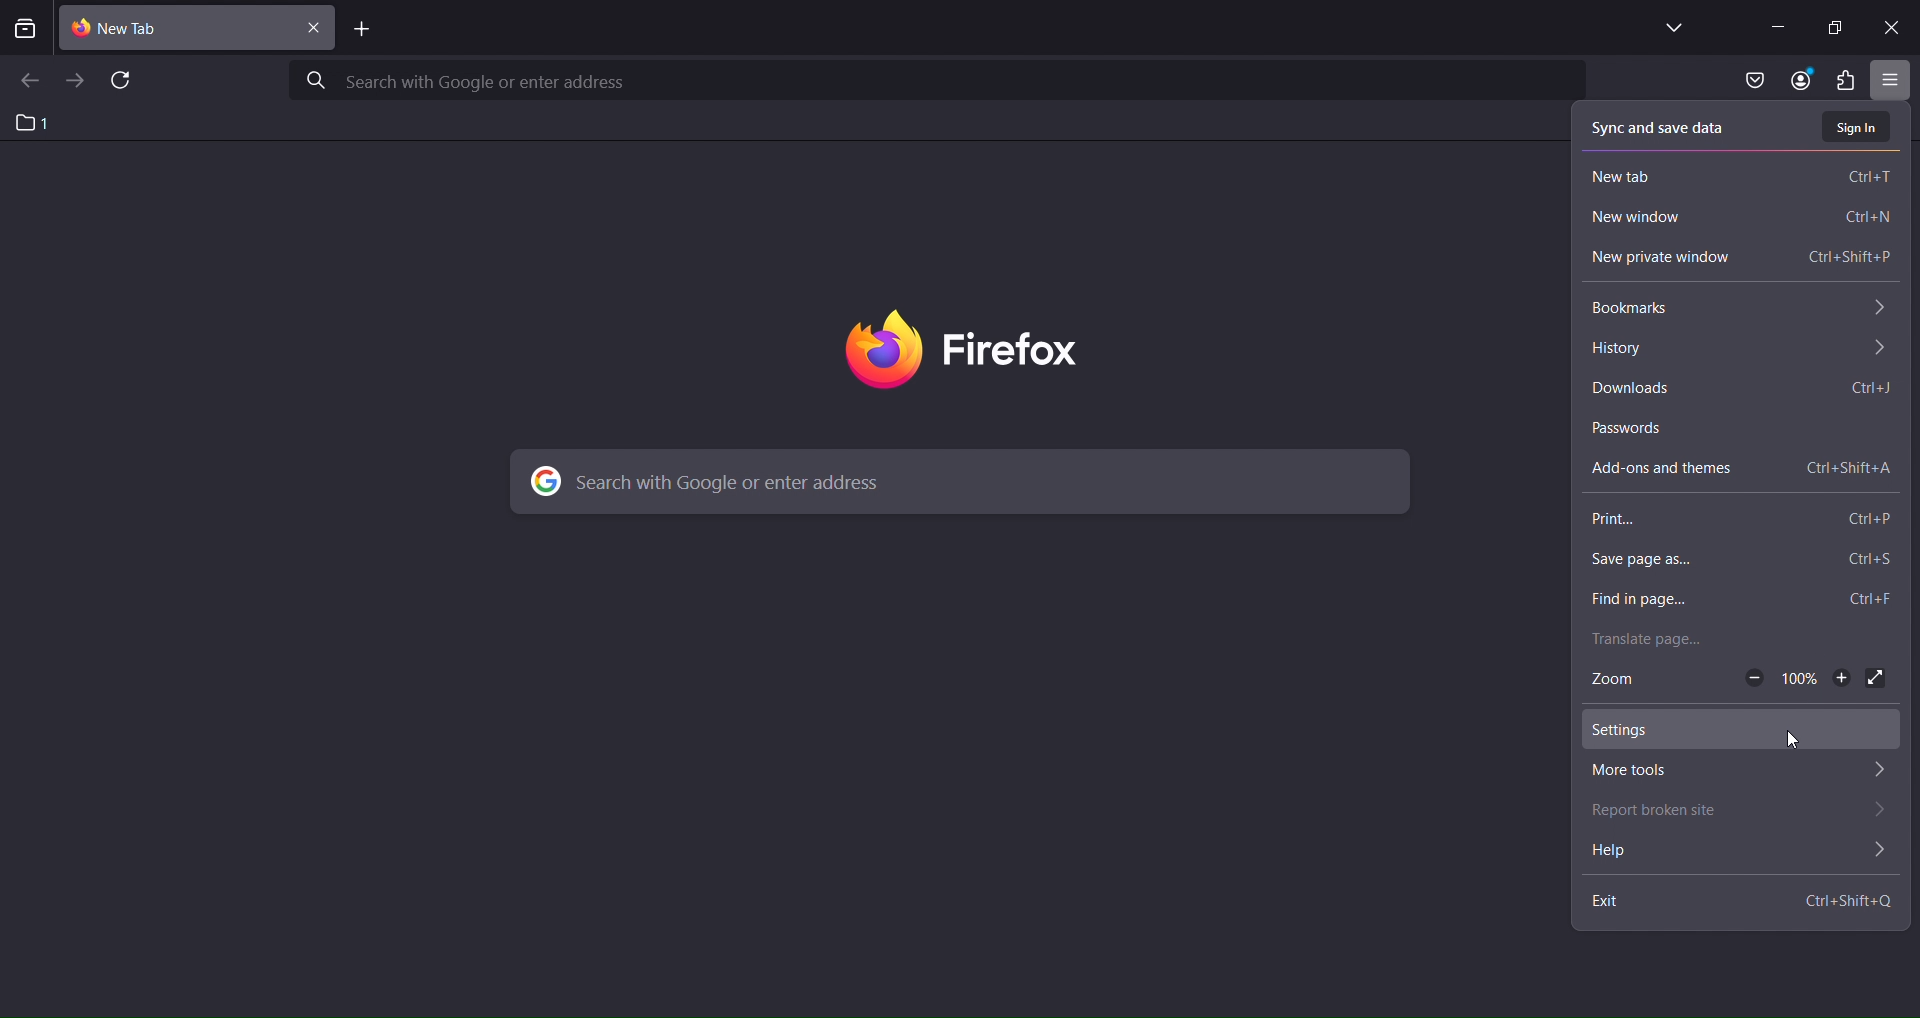  Describe the element at coordinates (1897, 27) in the screenshot. I see `close` at that location.